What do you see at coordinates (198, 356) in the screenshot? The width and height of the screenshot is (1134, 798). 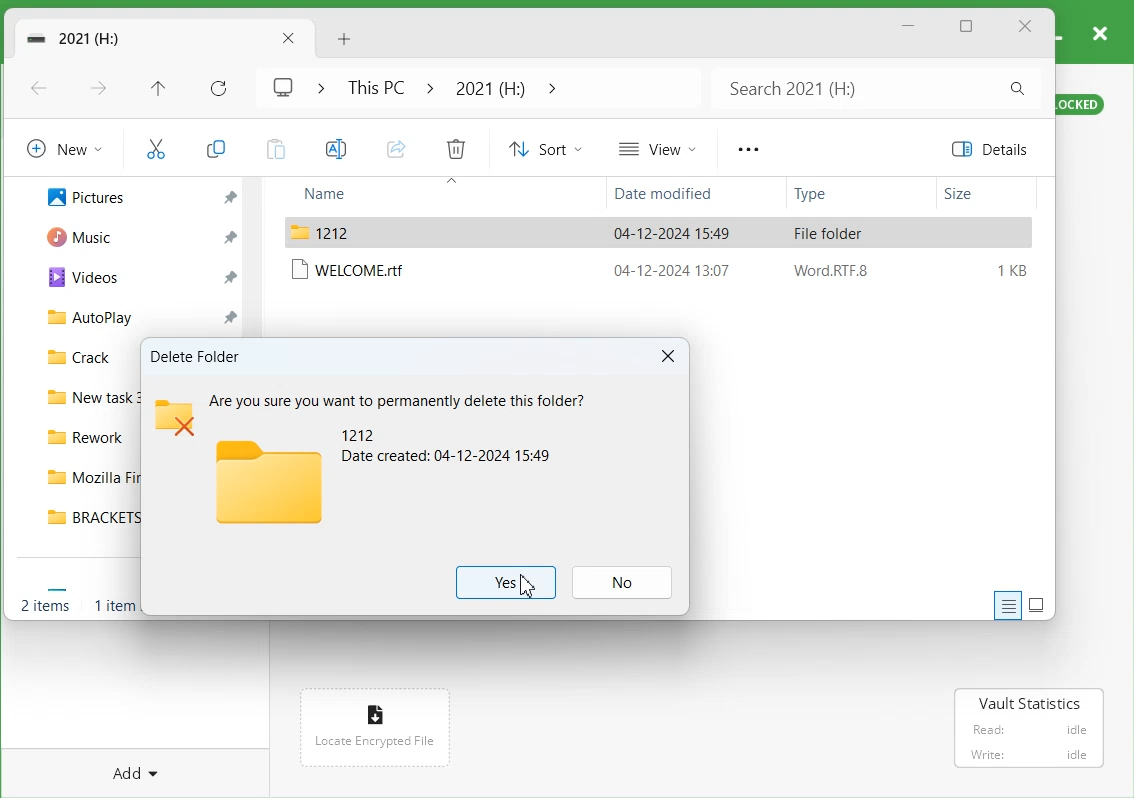 I see `Text 1` at bounding box center [198, 356].